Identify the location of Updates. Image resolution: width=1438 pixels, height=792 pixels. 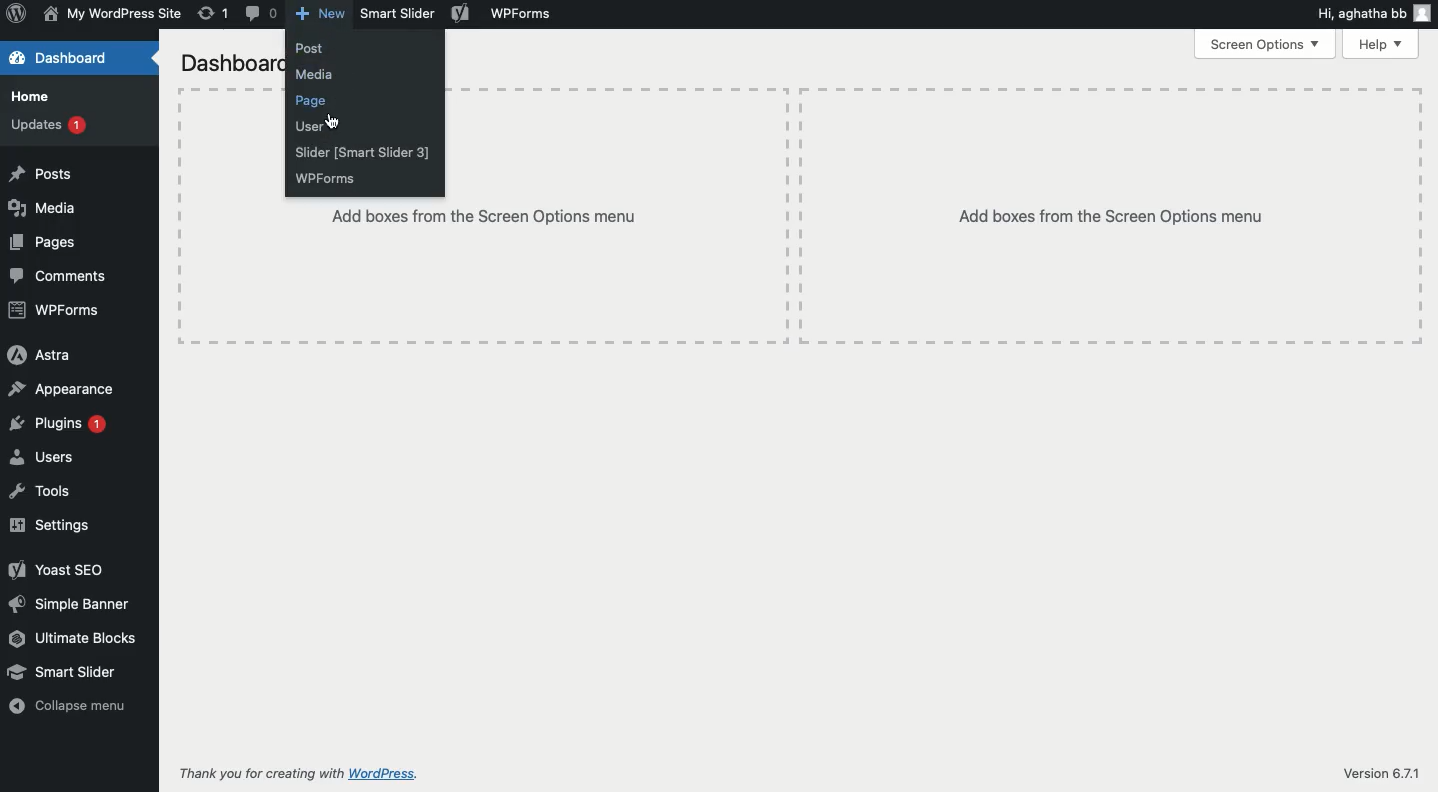
(47, 123).